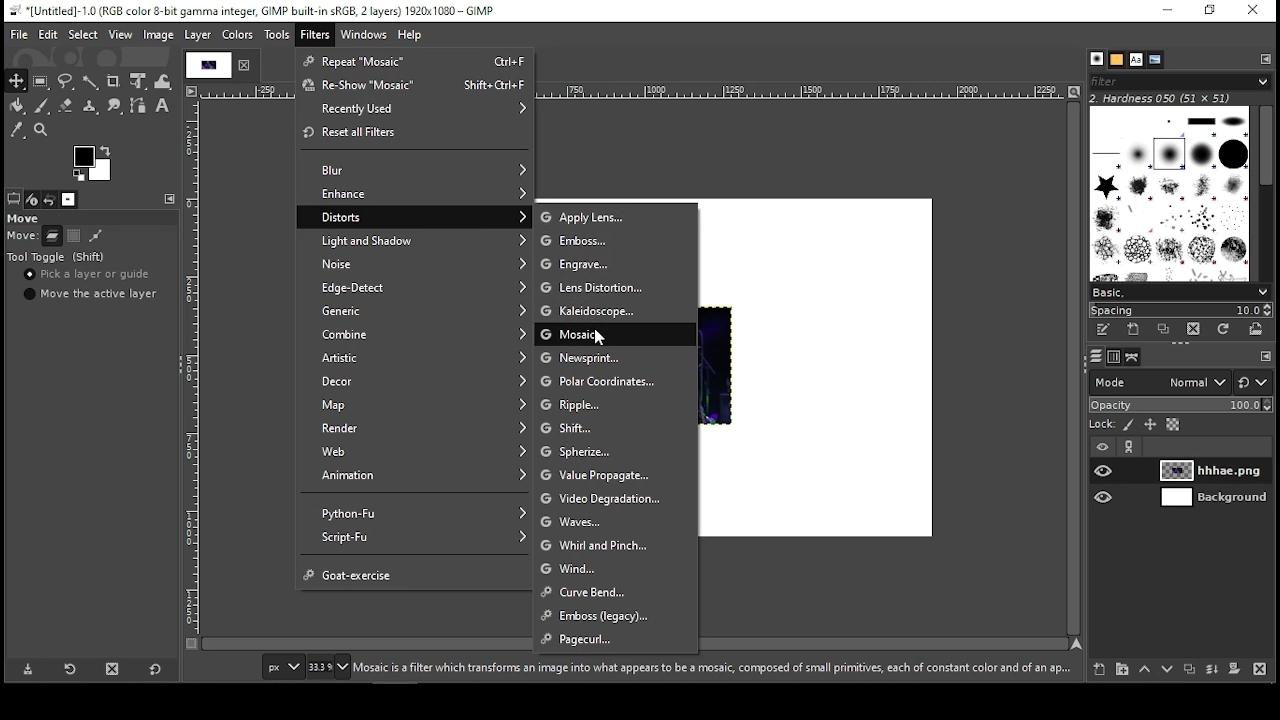 The width and height of the screenshot is (1280, 720). What do you see at coordinates (194, 368) in the screenshot?
I see `scale` at bounding box center [194, 368].